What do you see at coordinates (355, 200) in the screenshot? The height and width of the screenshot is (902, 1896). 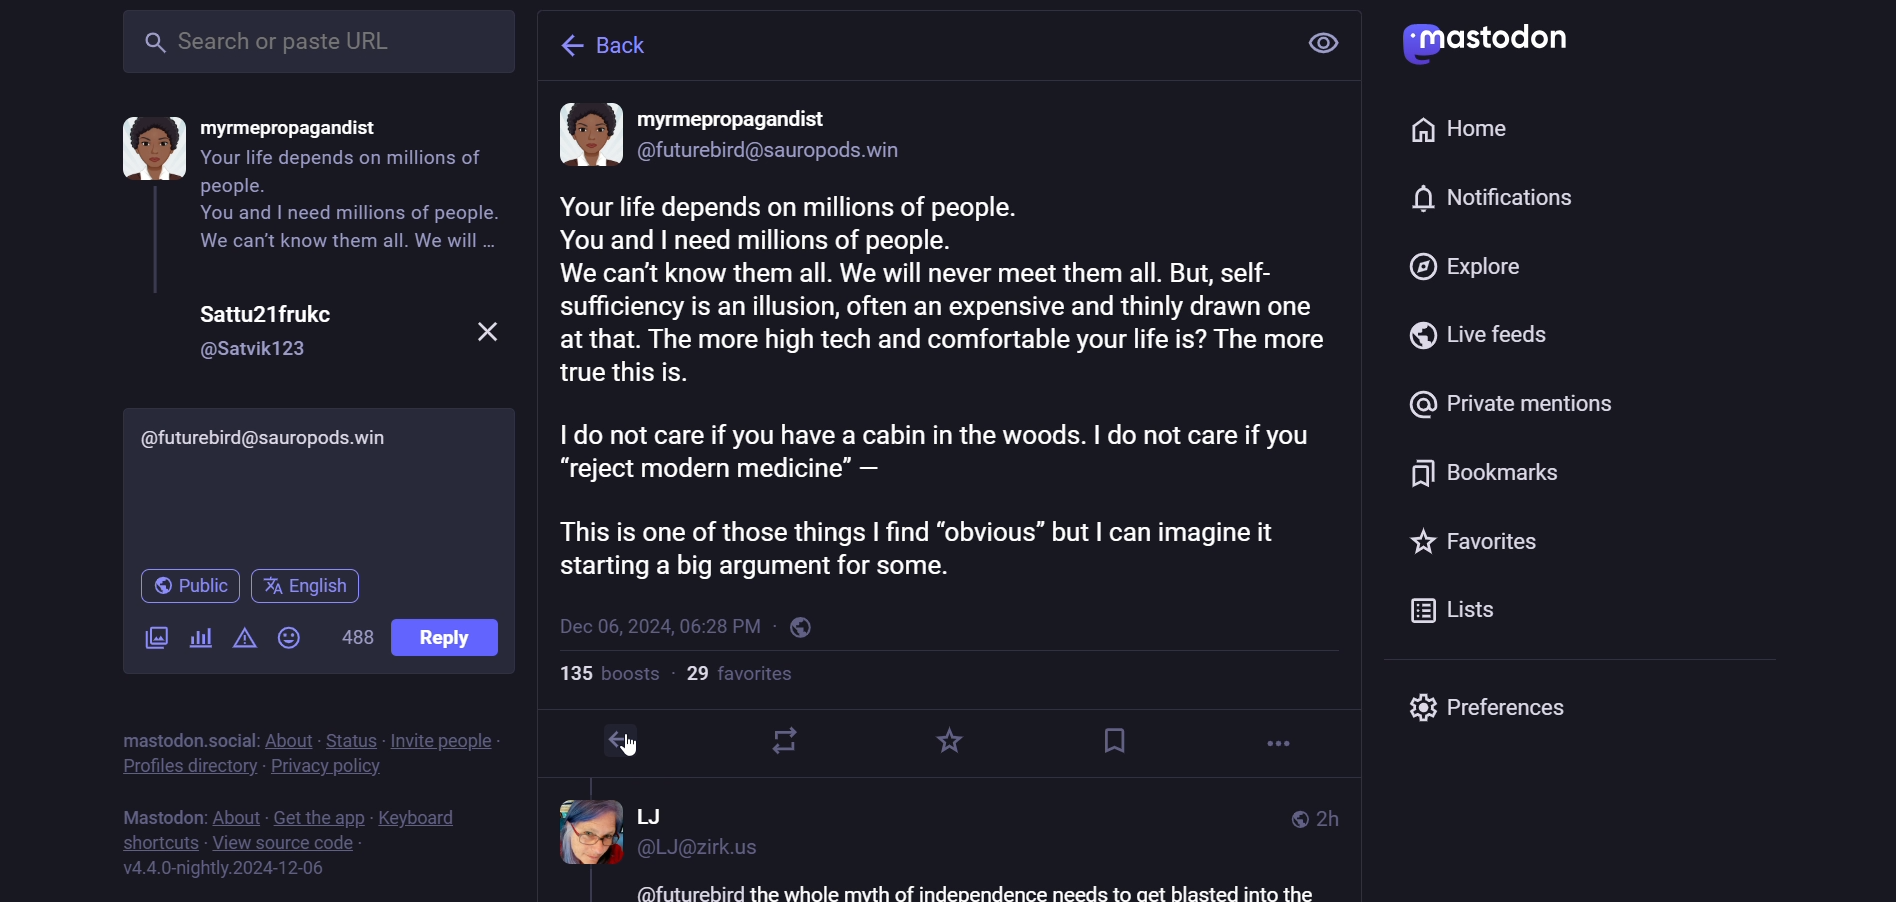 I see `content` at bounding box center [355, 200].